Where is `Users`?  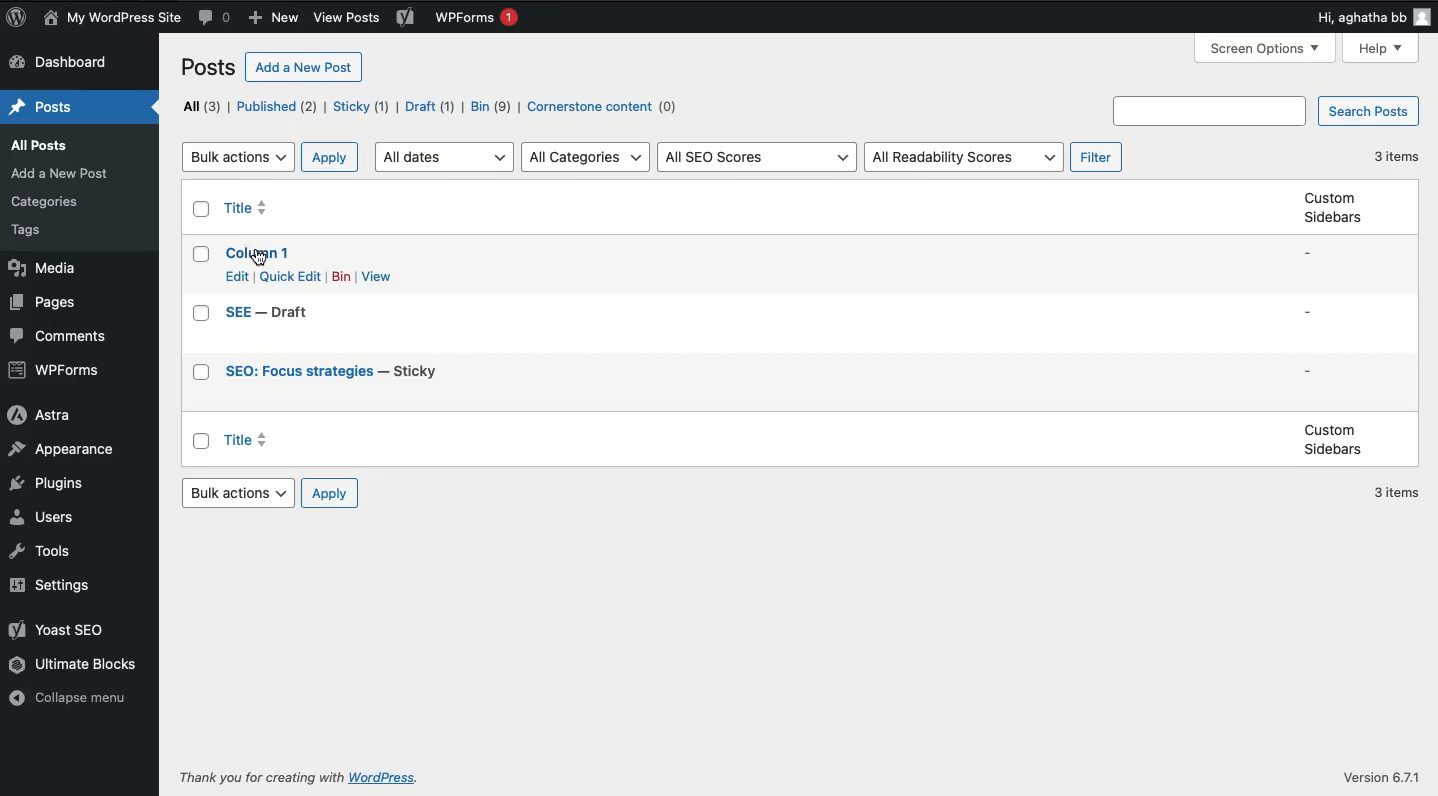 Users is located at coordinates (47, 518).